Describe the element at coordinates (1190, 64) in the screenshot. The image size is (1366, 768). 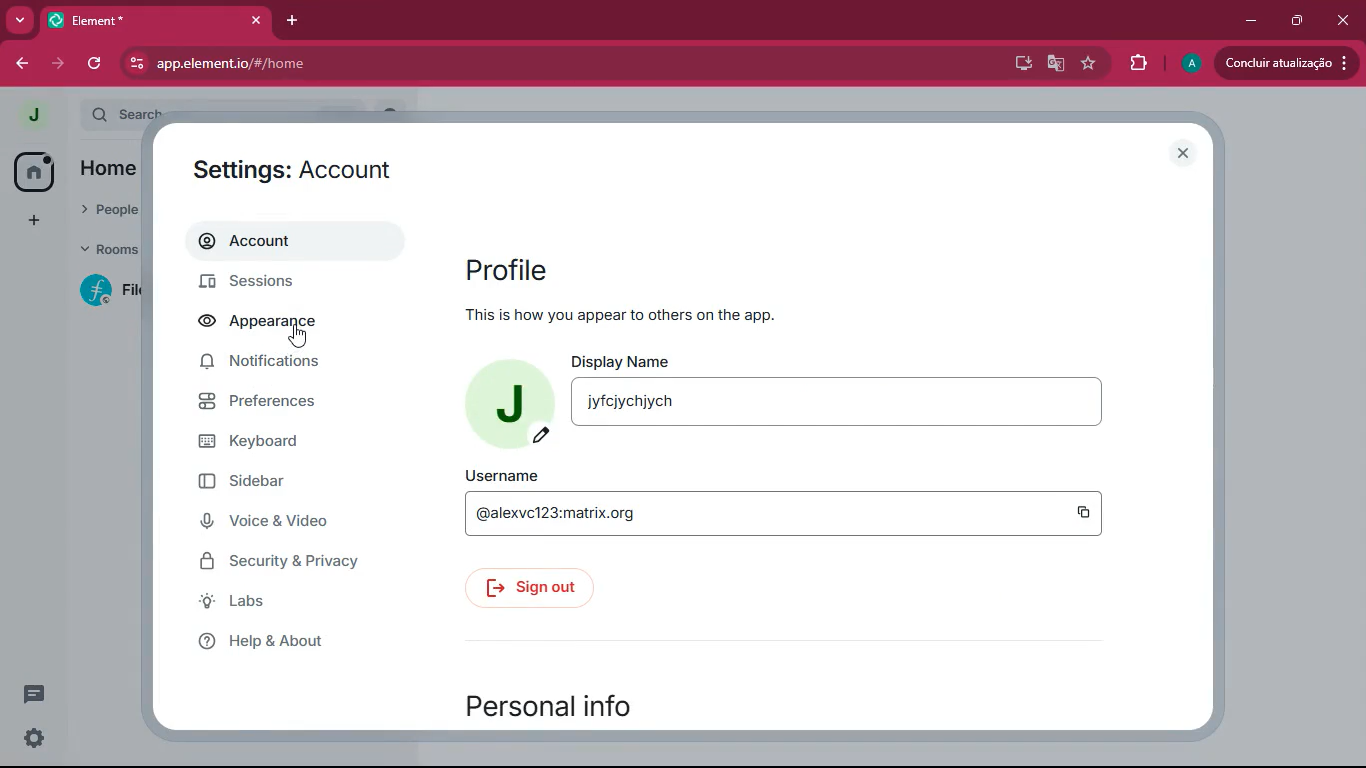
I see `profile` at that location.